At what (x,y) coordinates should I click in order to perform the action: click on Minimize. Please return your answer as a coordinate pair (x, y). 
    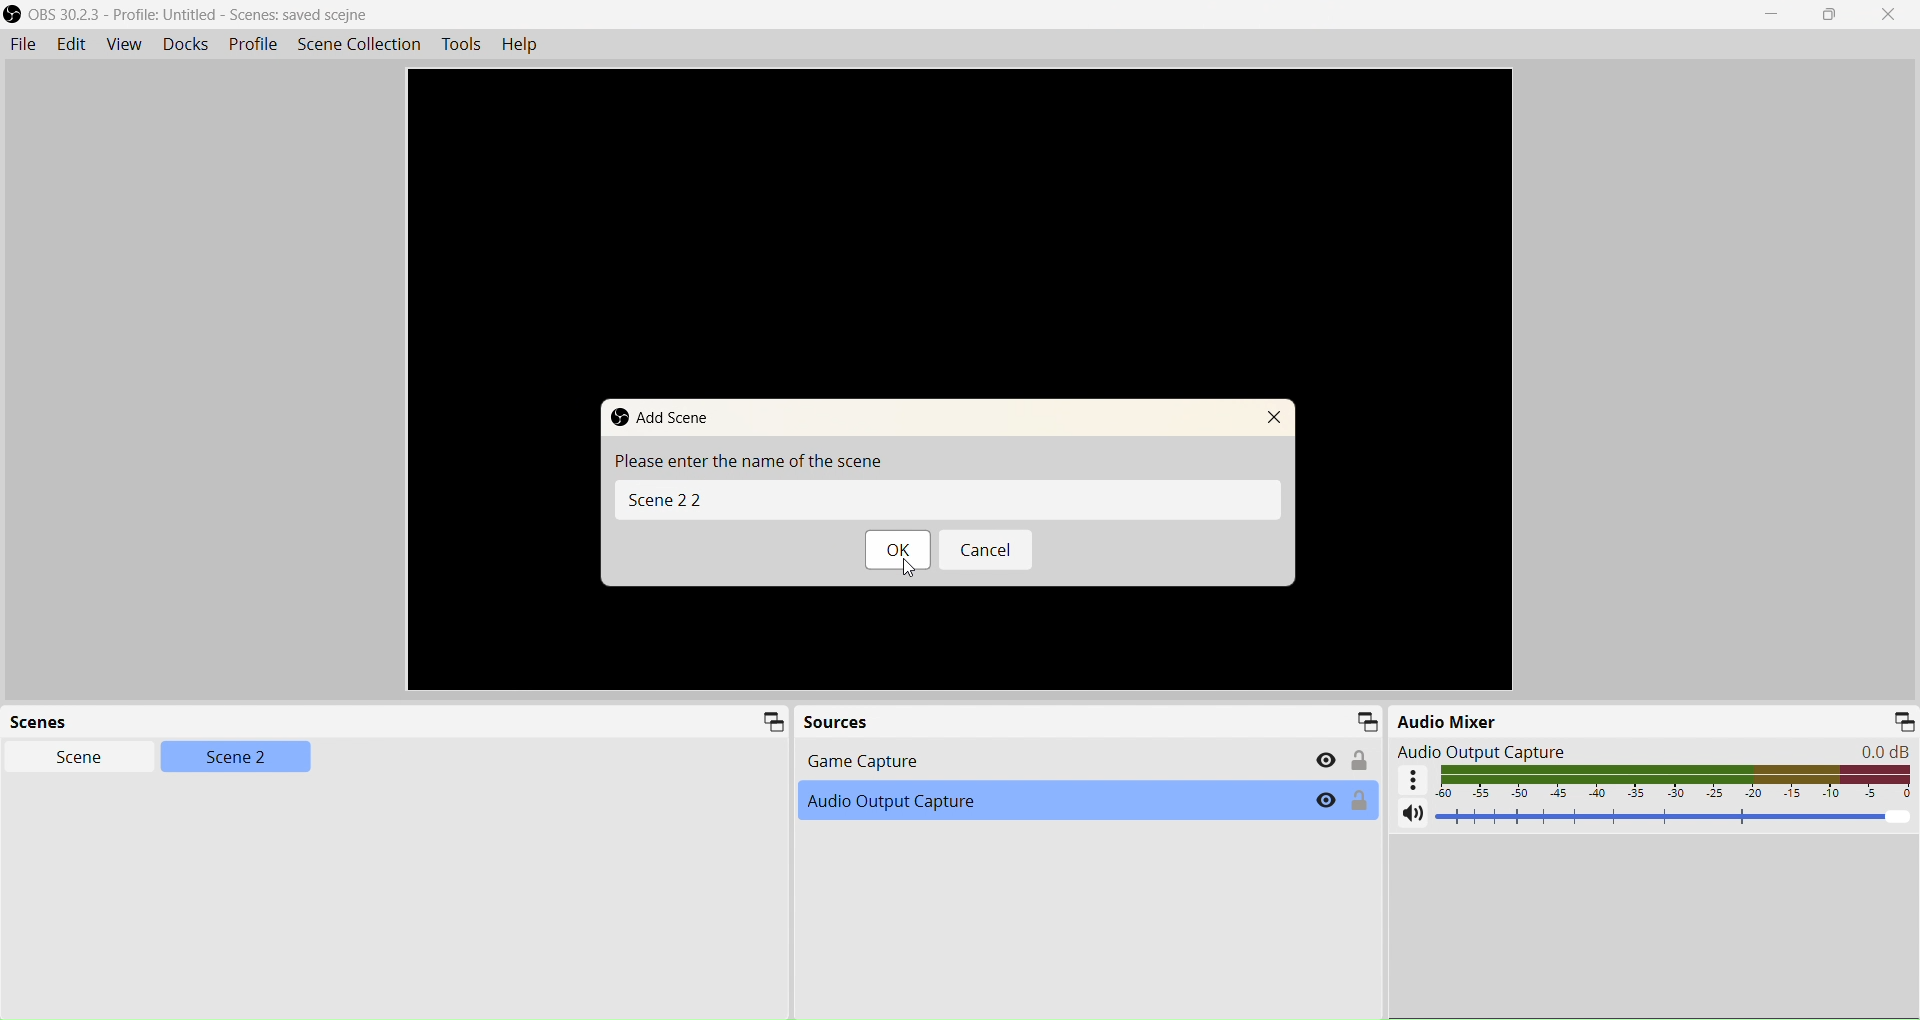
    Looking at the image, I should click on (1771, 15).